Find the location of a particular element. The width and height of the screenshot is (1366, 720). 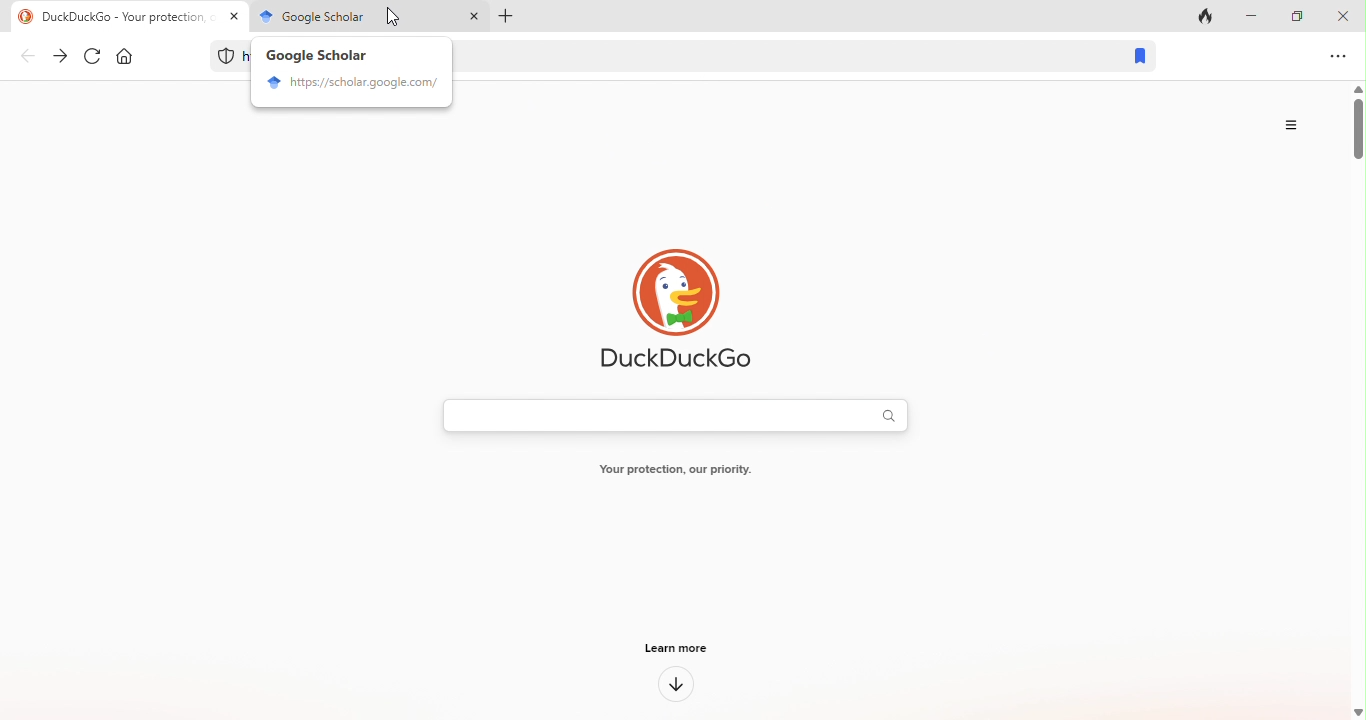

search is located at coordinates (895, 416).